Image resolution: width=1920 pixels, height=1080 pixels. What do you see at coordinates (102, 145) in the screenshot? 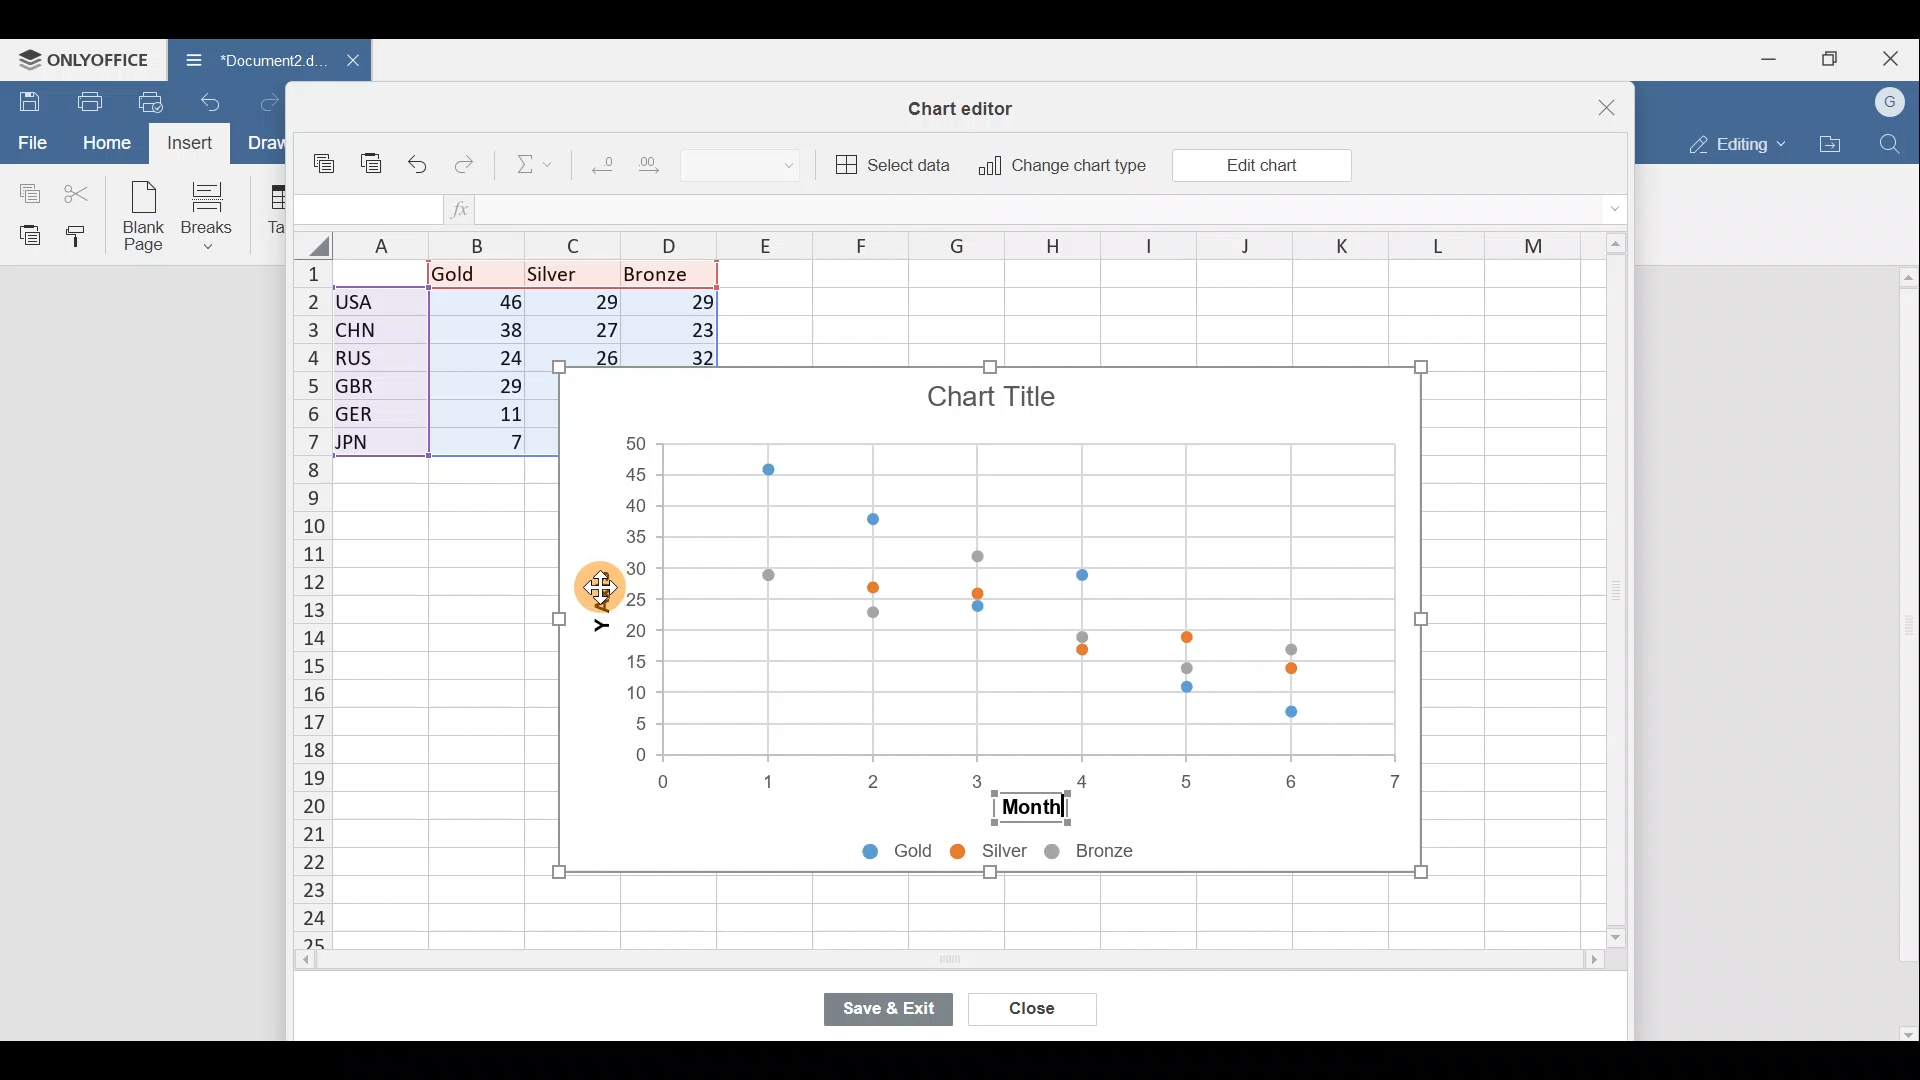
I see `Home` at bounding box center [102, 145].